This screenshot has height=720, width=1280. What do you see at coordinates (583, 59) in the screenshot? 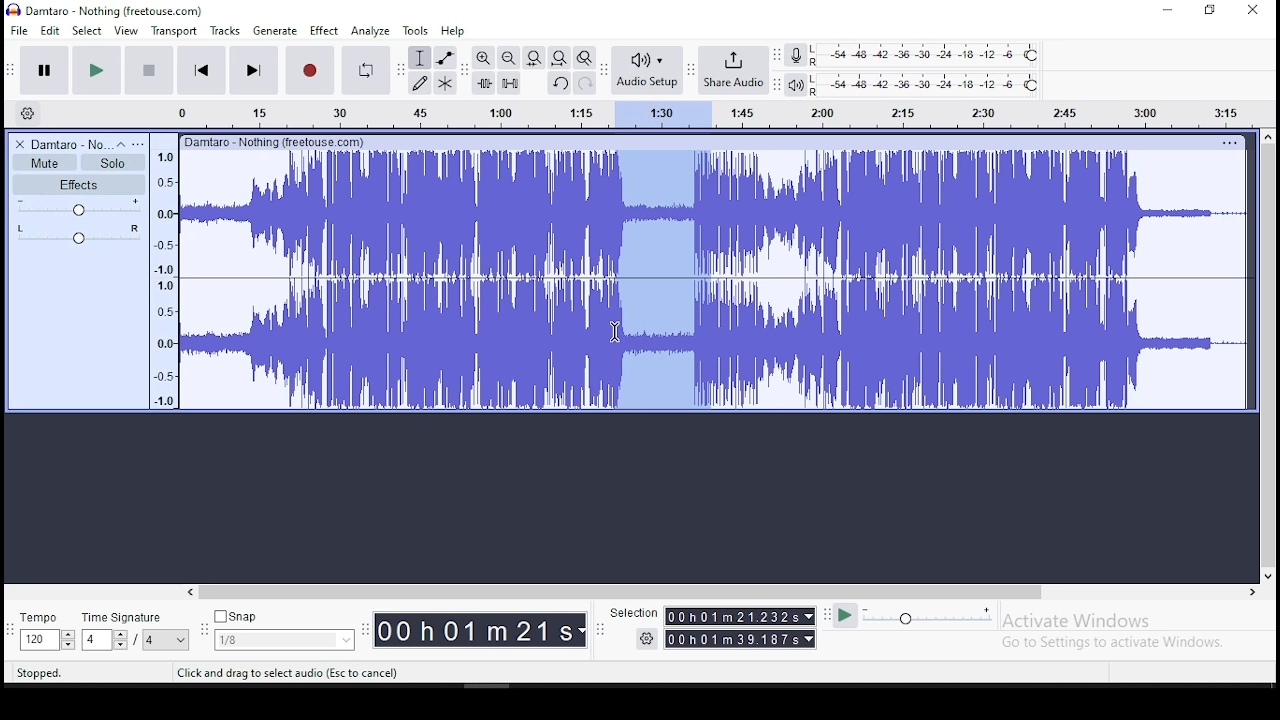
I see `zoom toggle` at bounding box center [583, 59].